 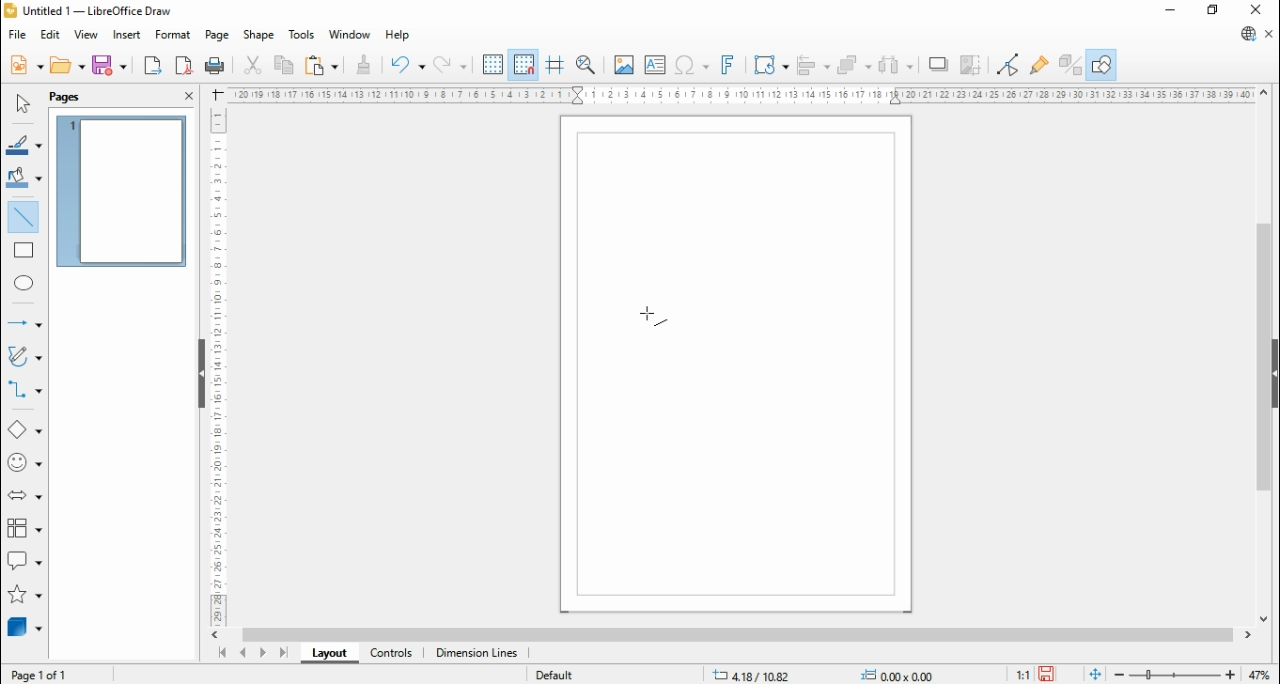 What do you see at coordinates (65, 98) in the screenshot?
I see `page` at bounding box center [65, 98].